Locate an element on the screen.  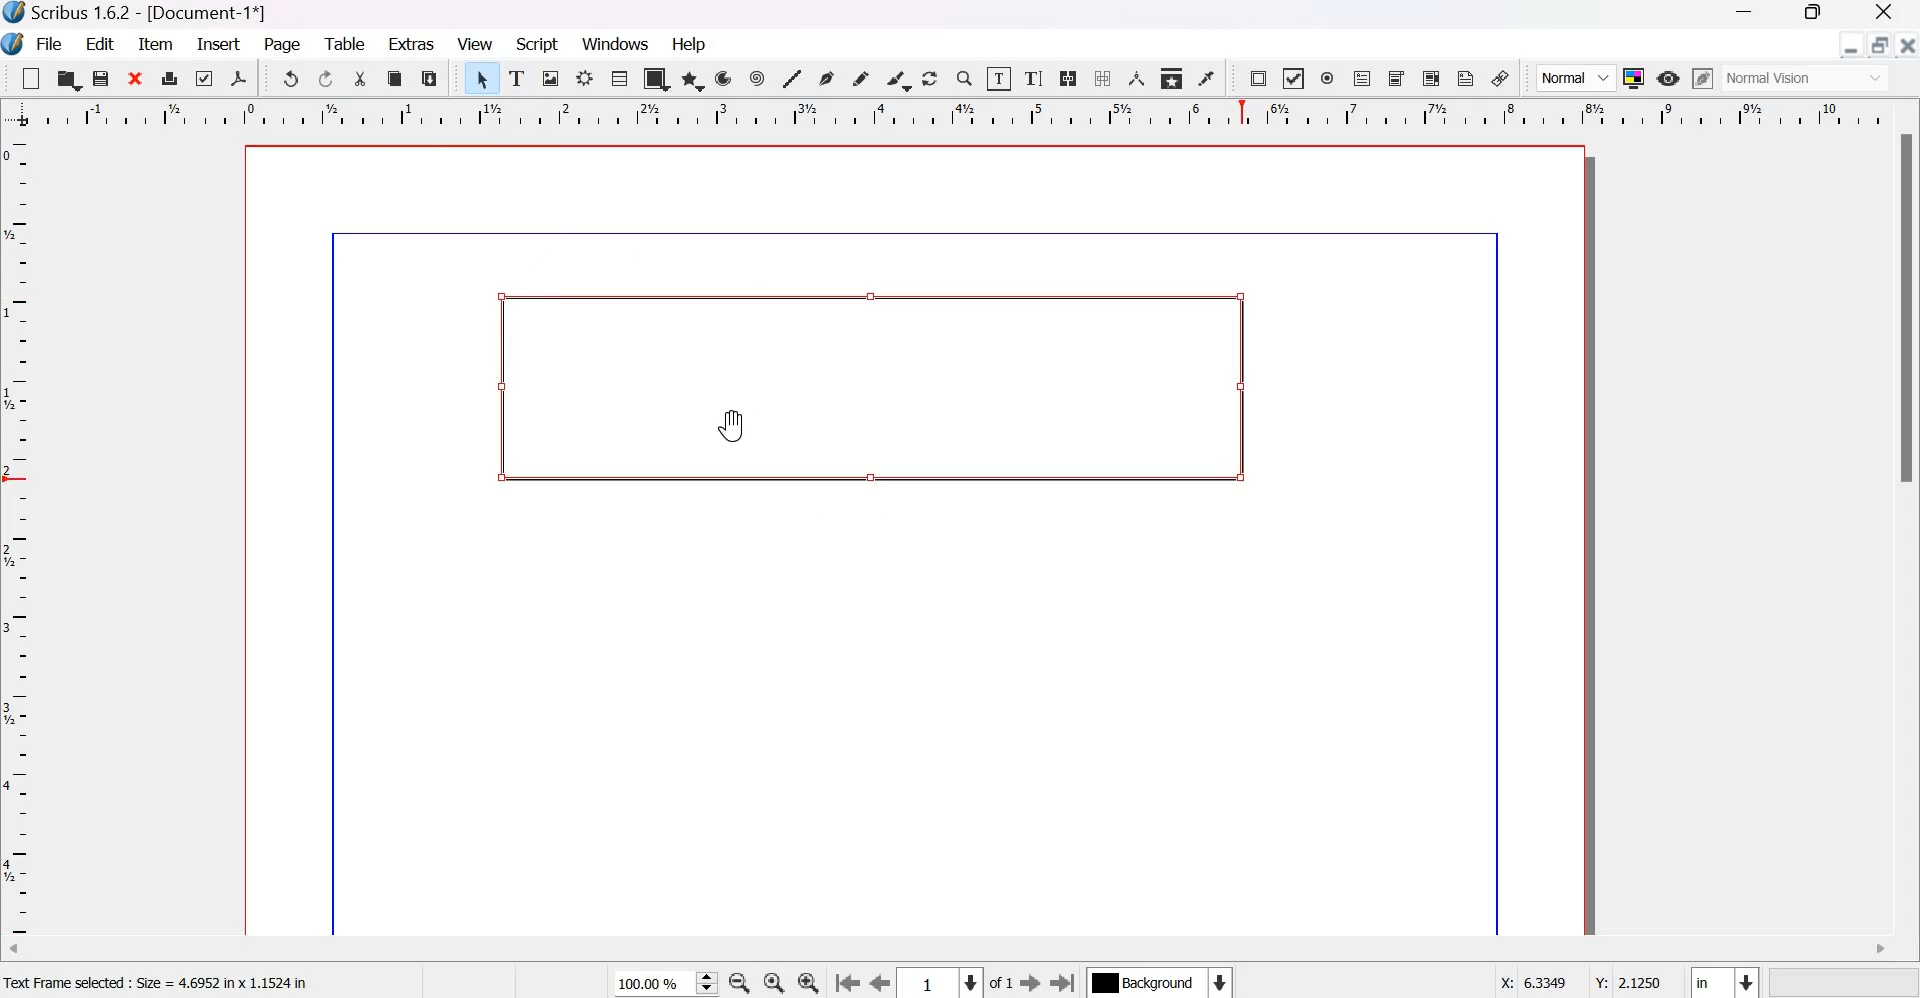
PDF check box is located at coordinates (1292, 79).